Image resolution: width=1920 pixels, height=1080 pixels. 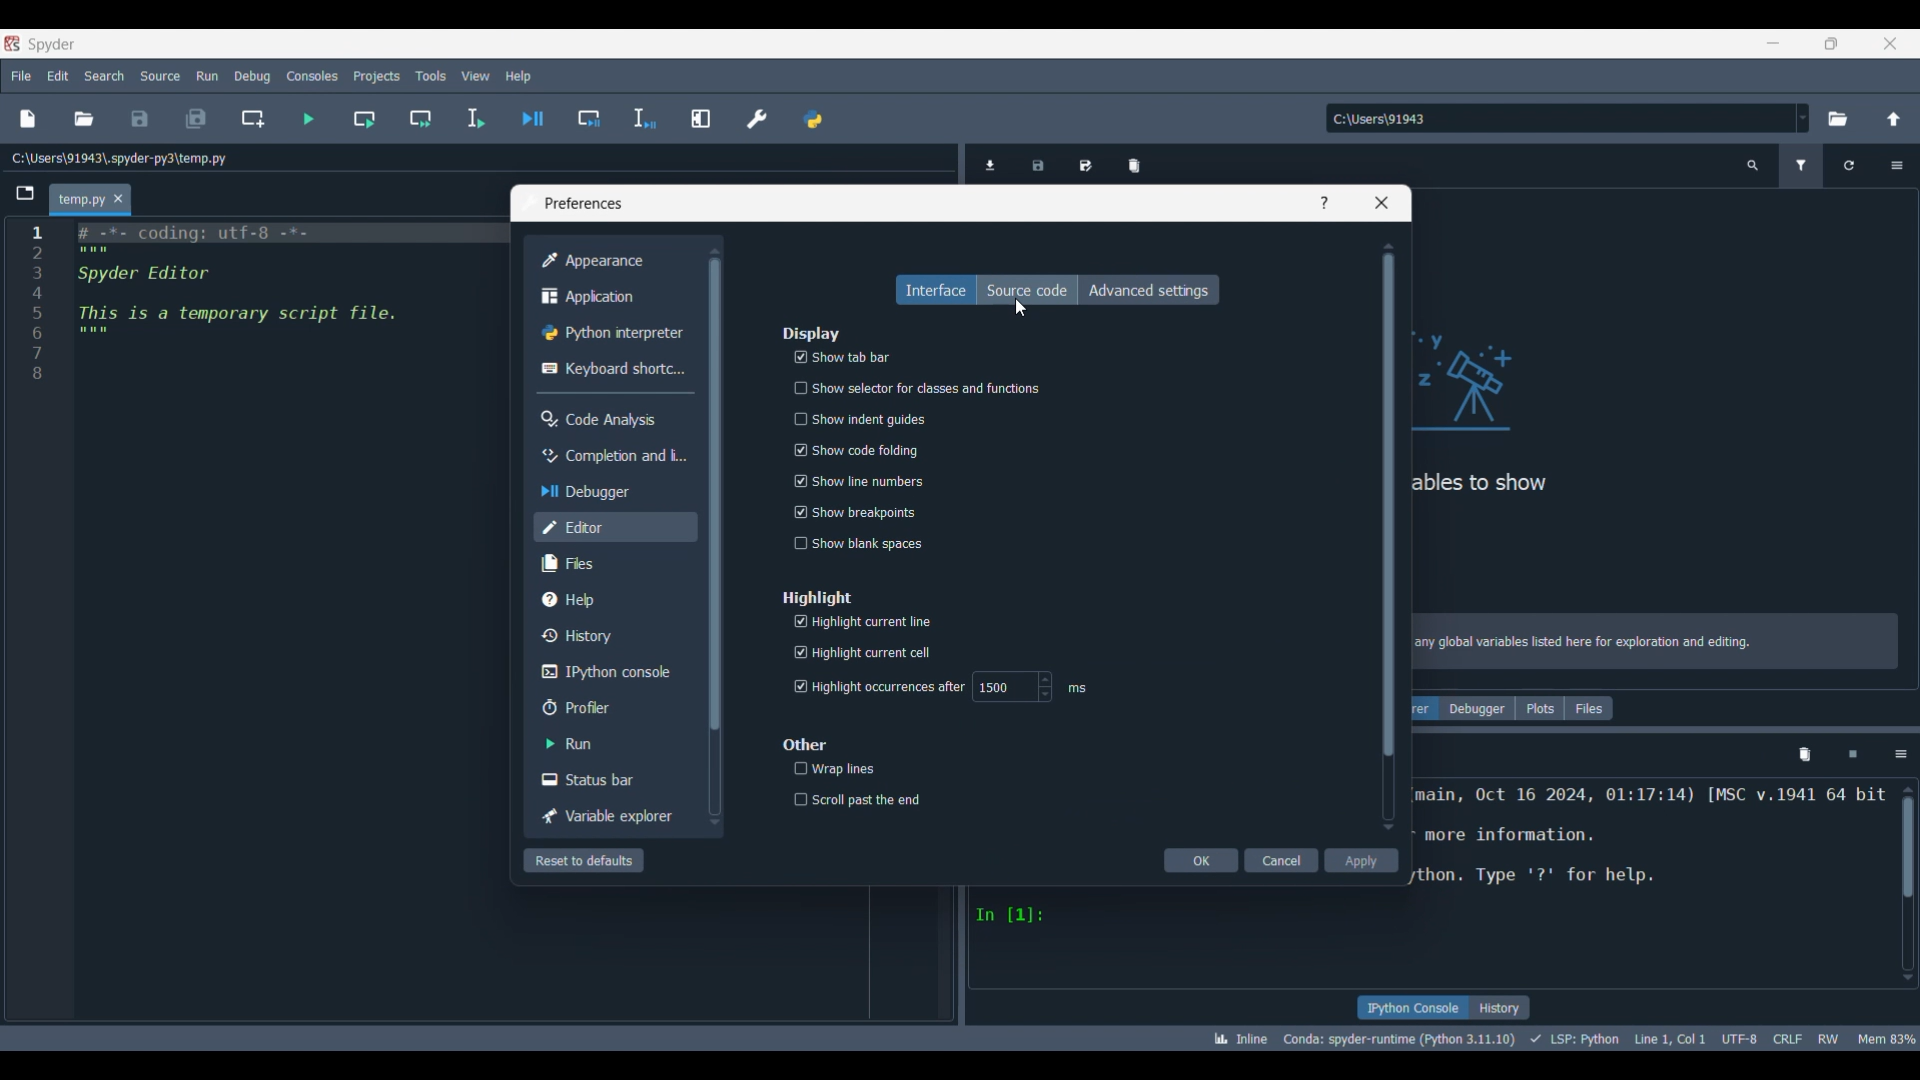 What do you see at coordinates (616, 564) in the screenshot?
I see `Files` at bounding box center [616, 564].